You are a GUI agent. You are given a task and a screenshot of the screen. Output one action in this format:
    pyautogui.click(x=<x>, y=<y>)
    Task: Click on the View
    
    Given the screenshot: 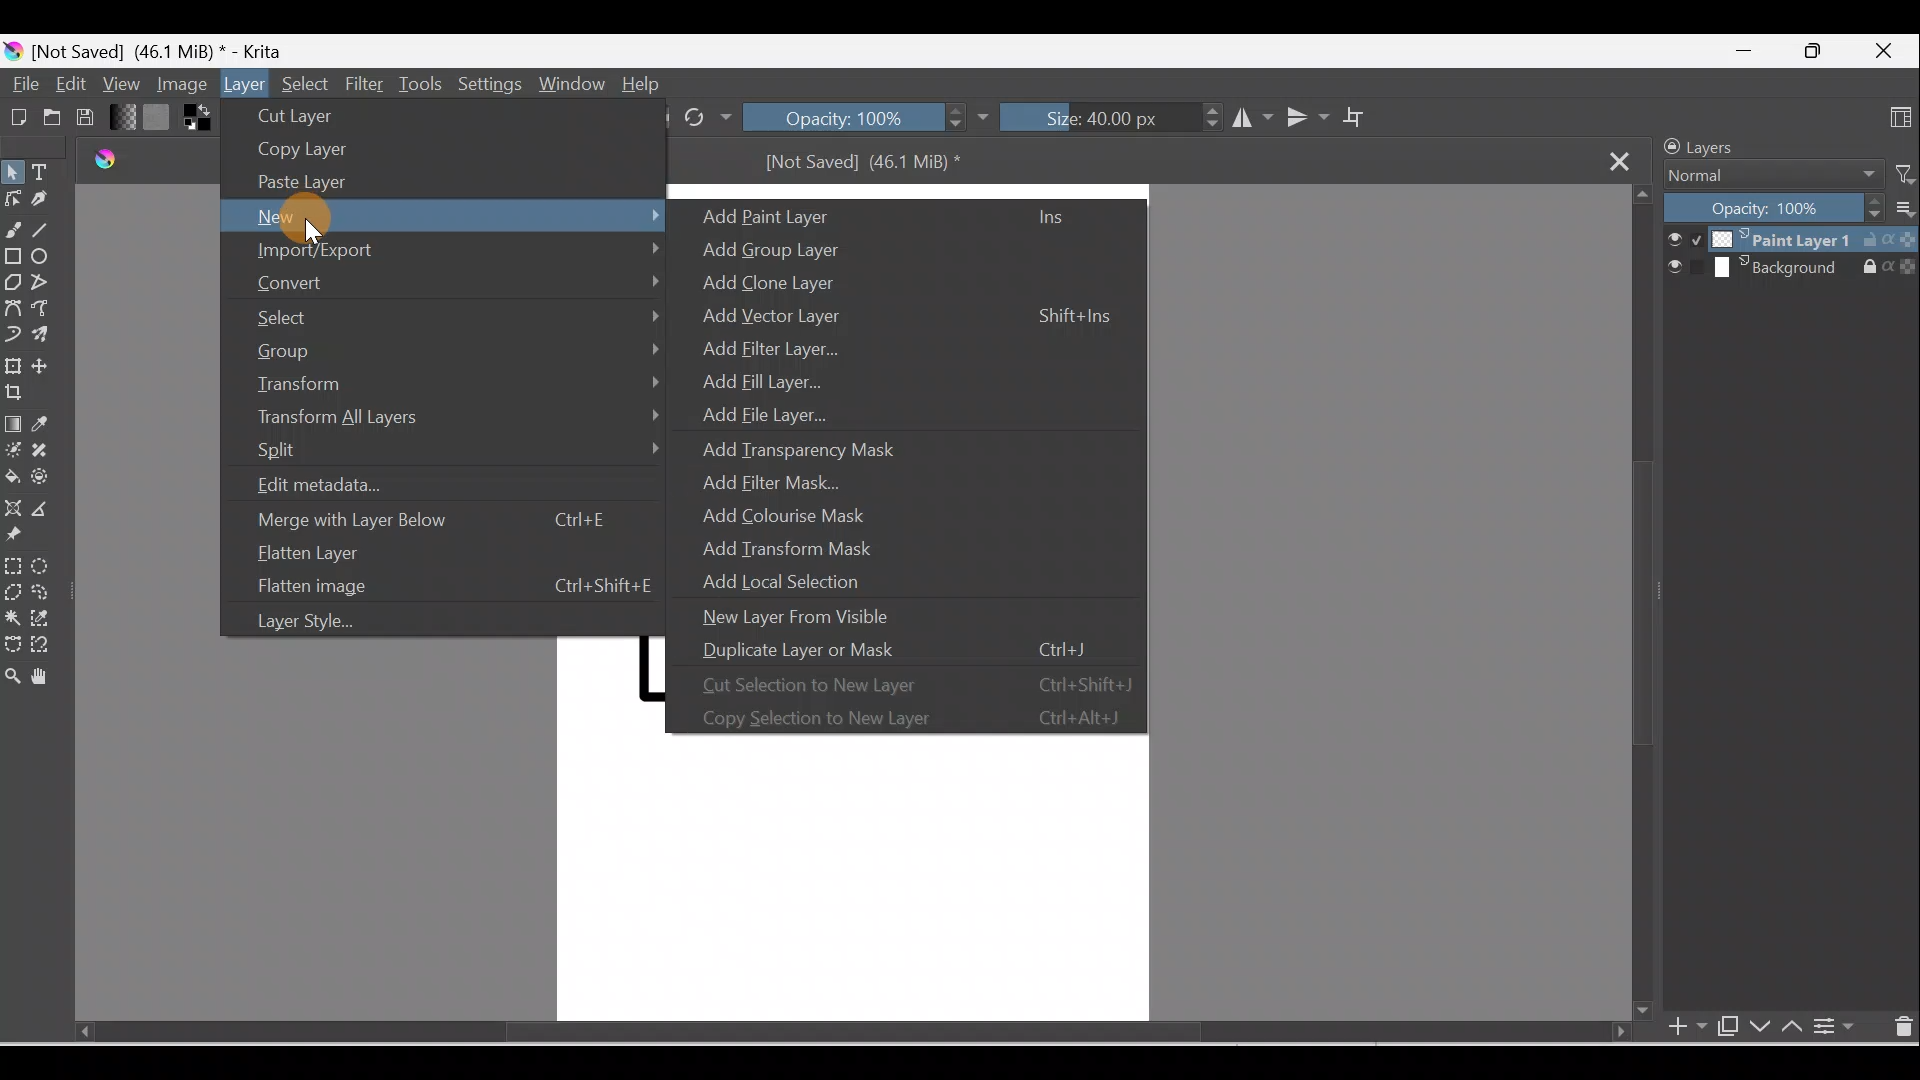 What is the action you would take?
    pyautogui.click(x=120, y=82)
    